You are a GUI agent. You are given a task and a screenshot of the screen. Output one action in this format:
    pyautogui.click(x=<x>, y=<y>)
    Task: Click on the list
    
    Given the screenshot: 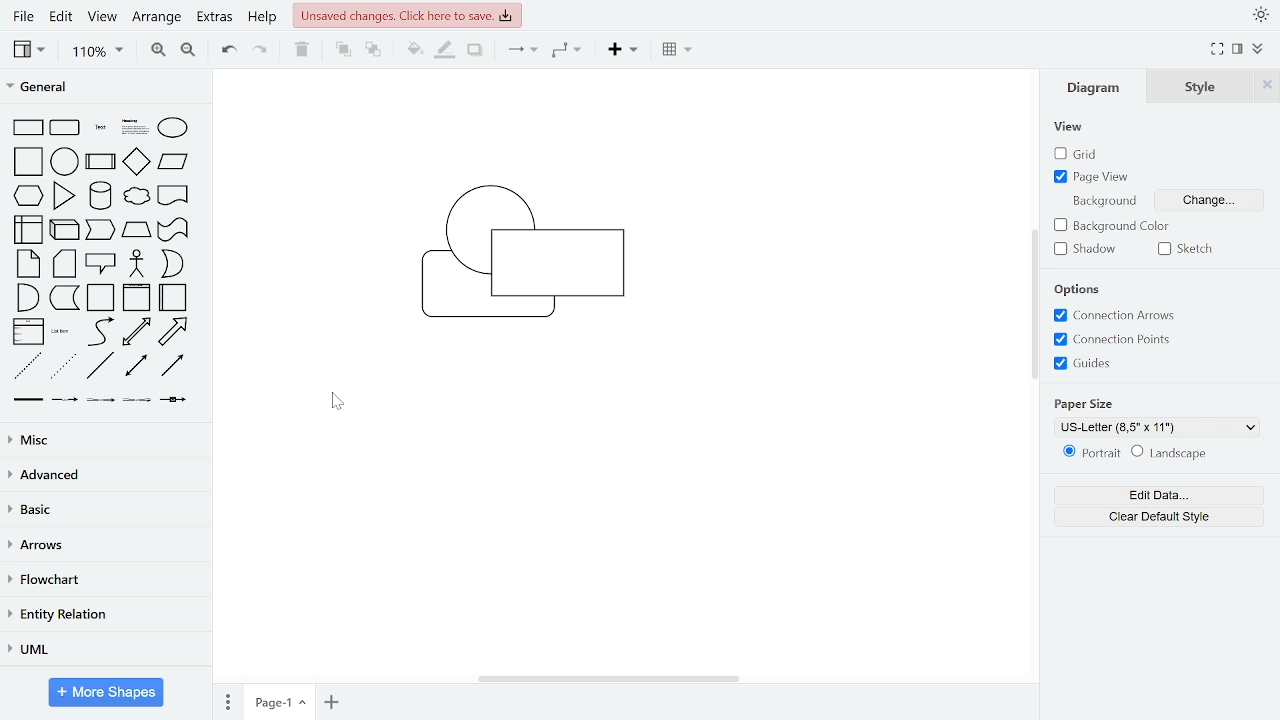 What is the action you would take?
    pyautogui.click(x=26, y=332)
    